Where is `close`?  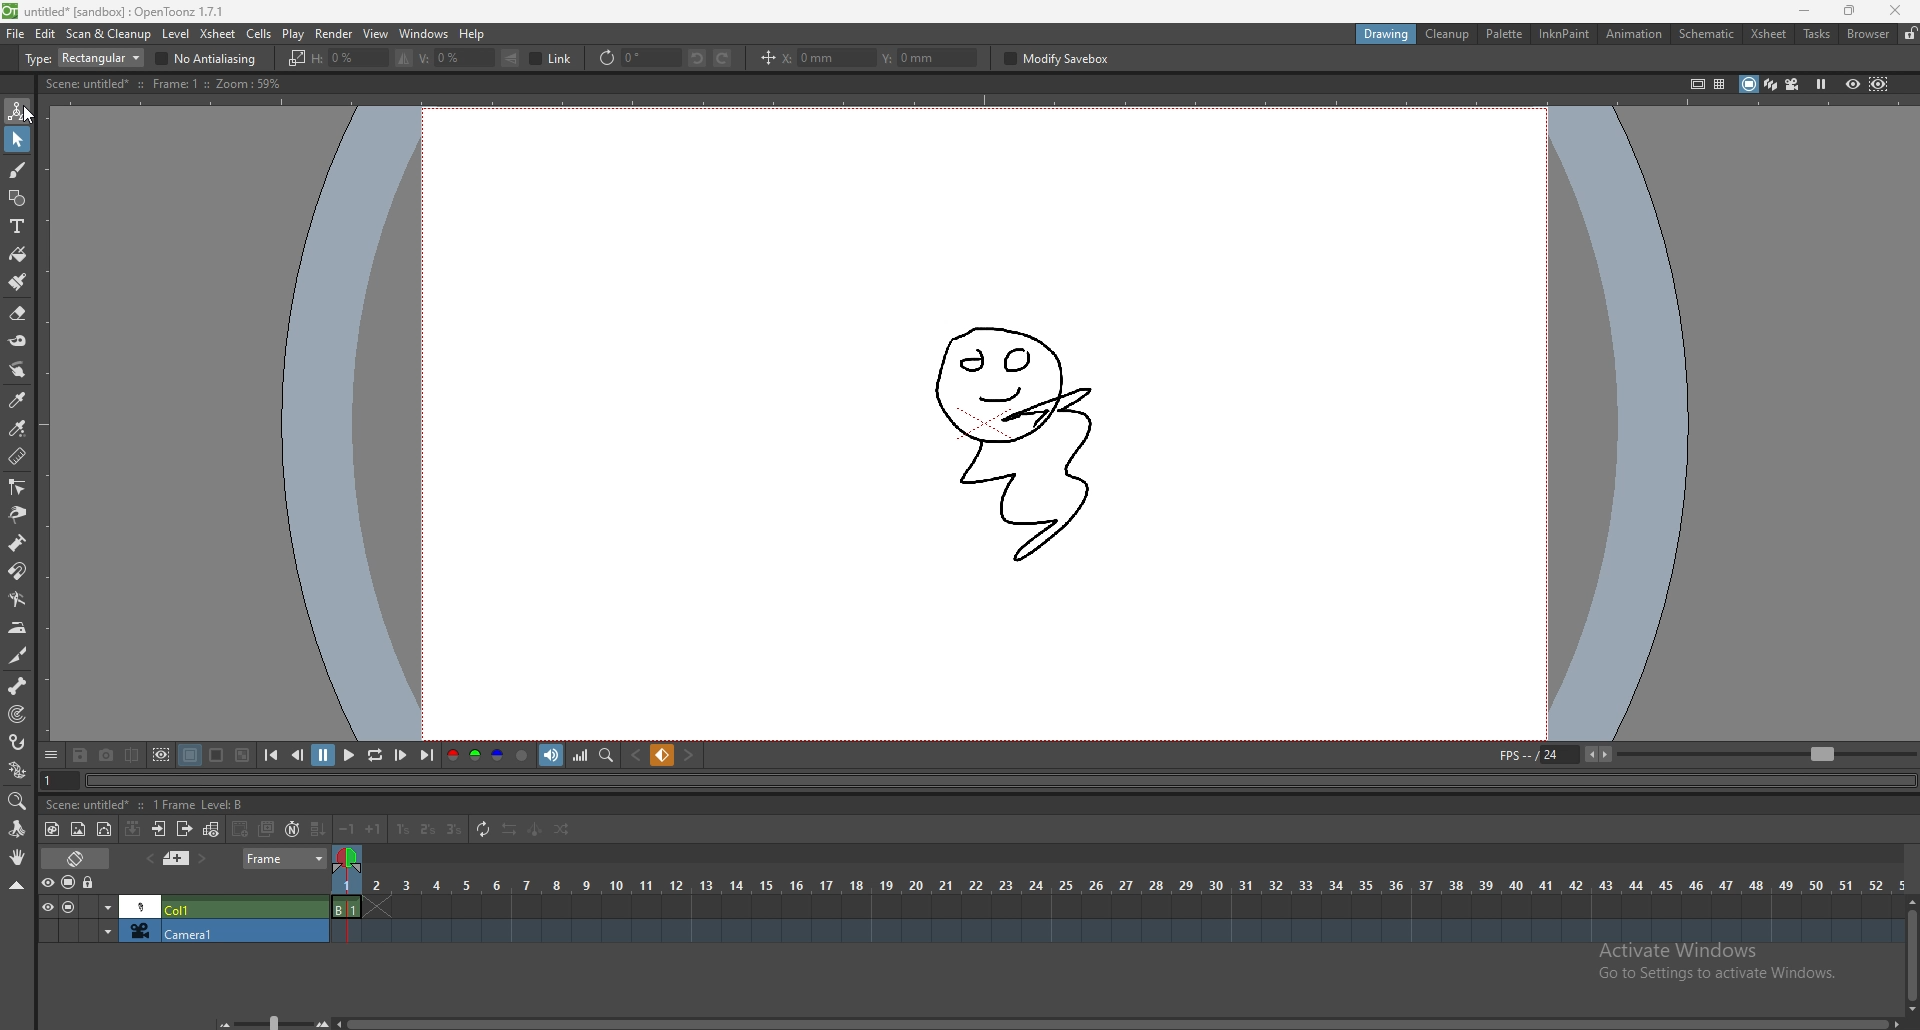
close is located at coordinates (1893, 11).